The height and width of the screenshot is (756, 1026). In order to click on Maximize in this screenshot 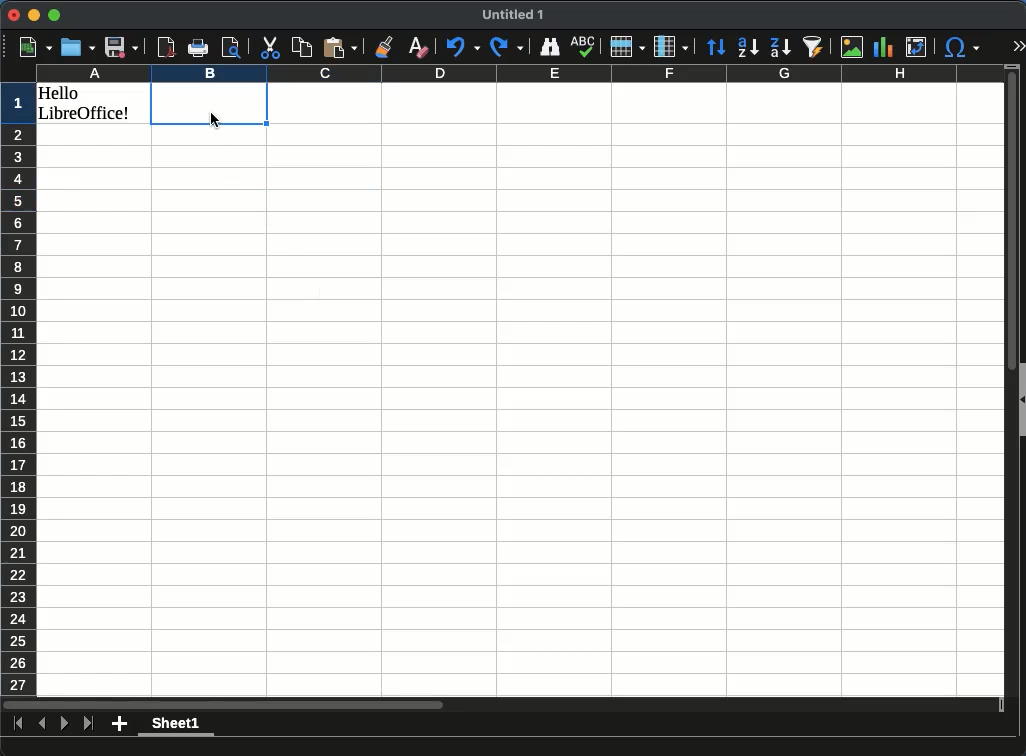, I will do `click(54, 16)`.